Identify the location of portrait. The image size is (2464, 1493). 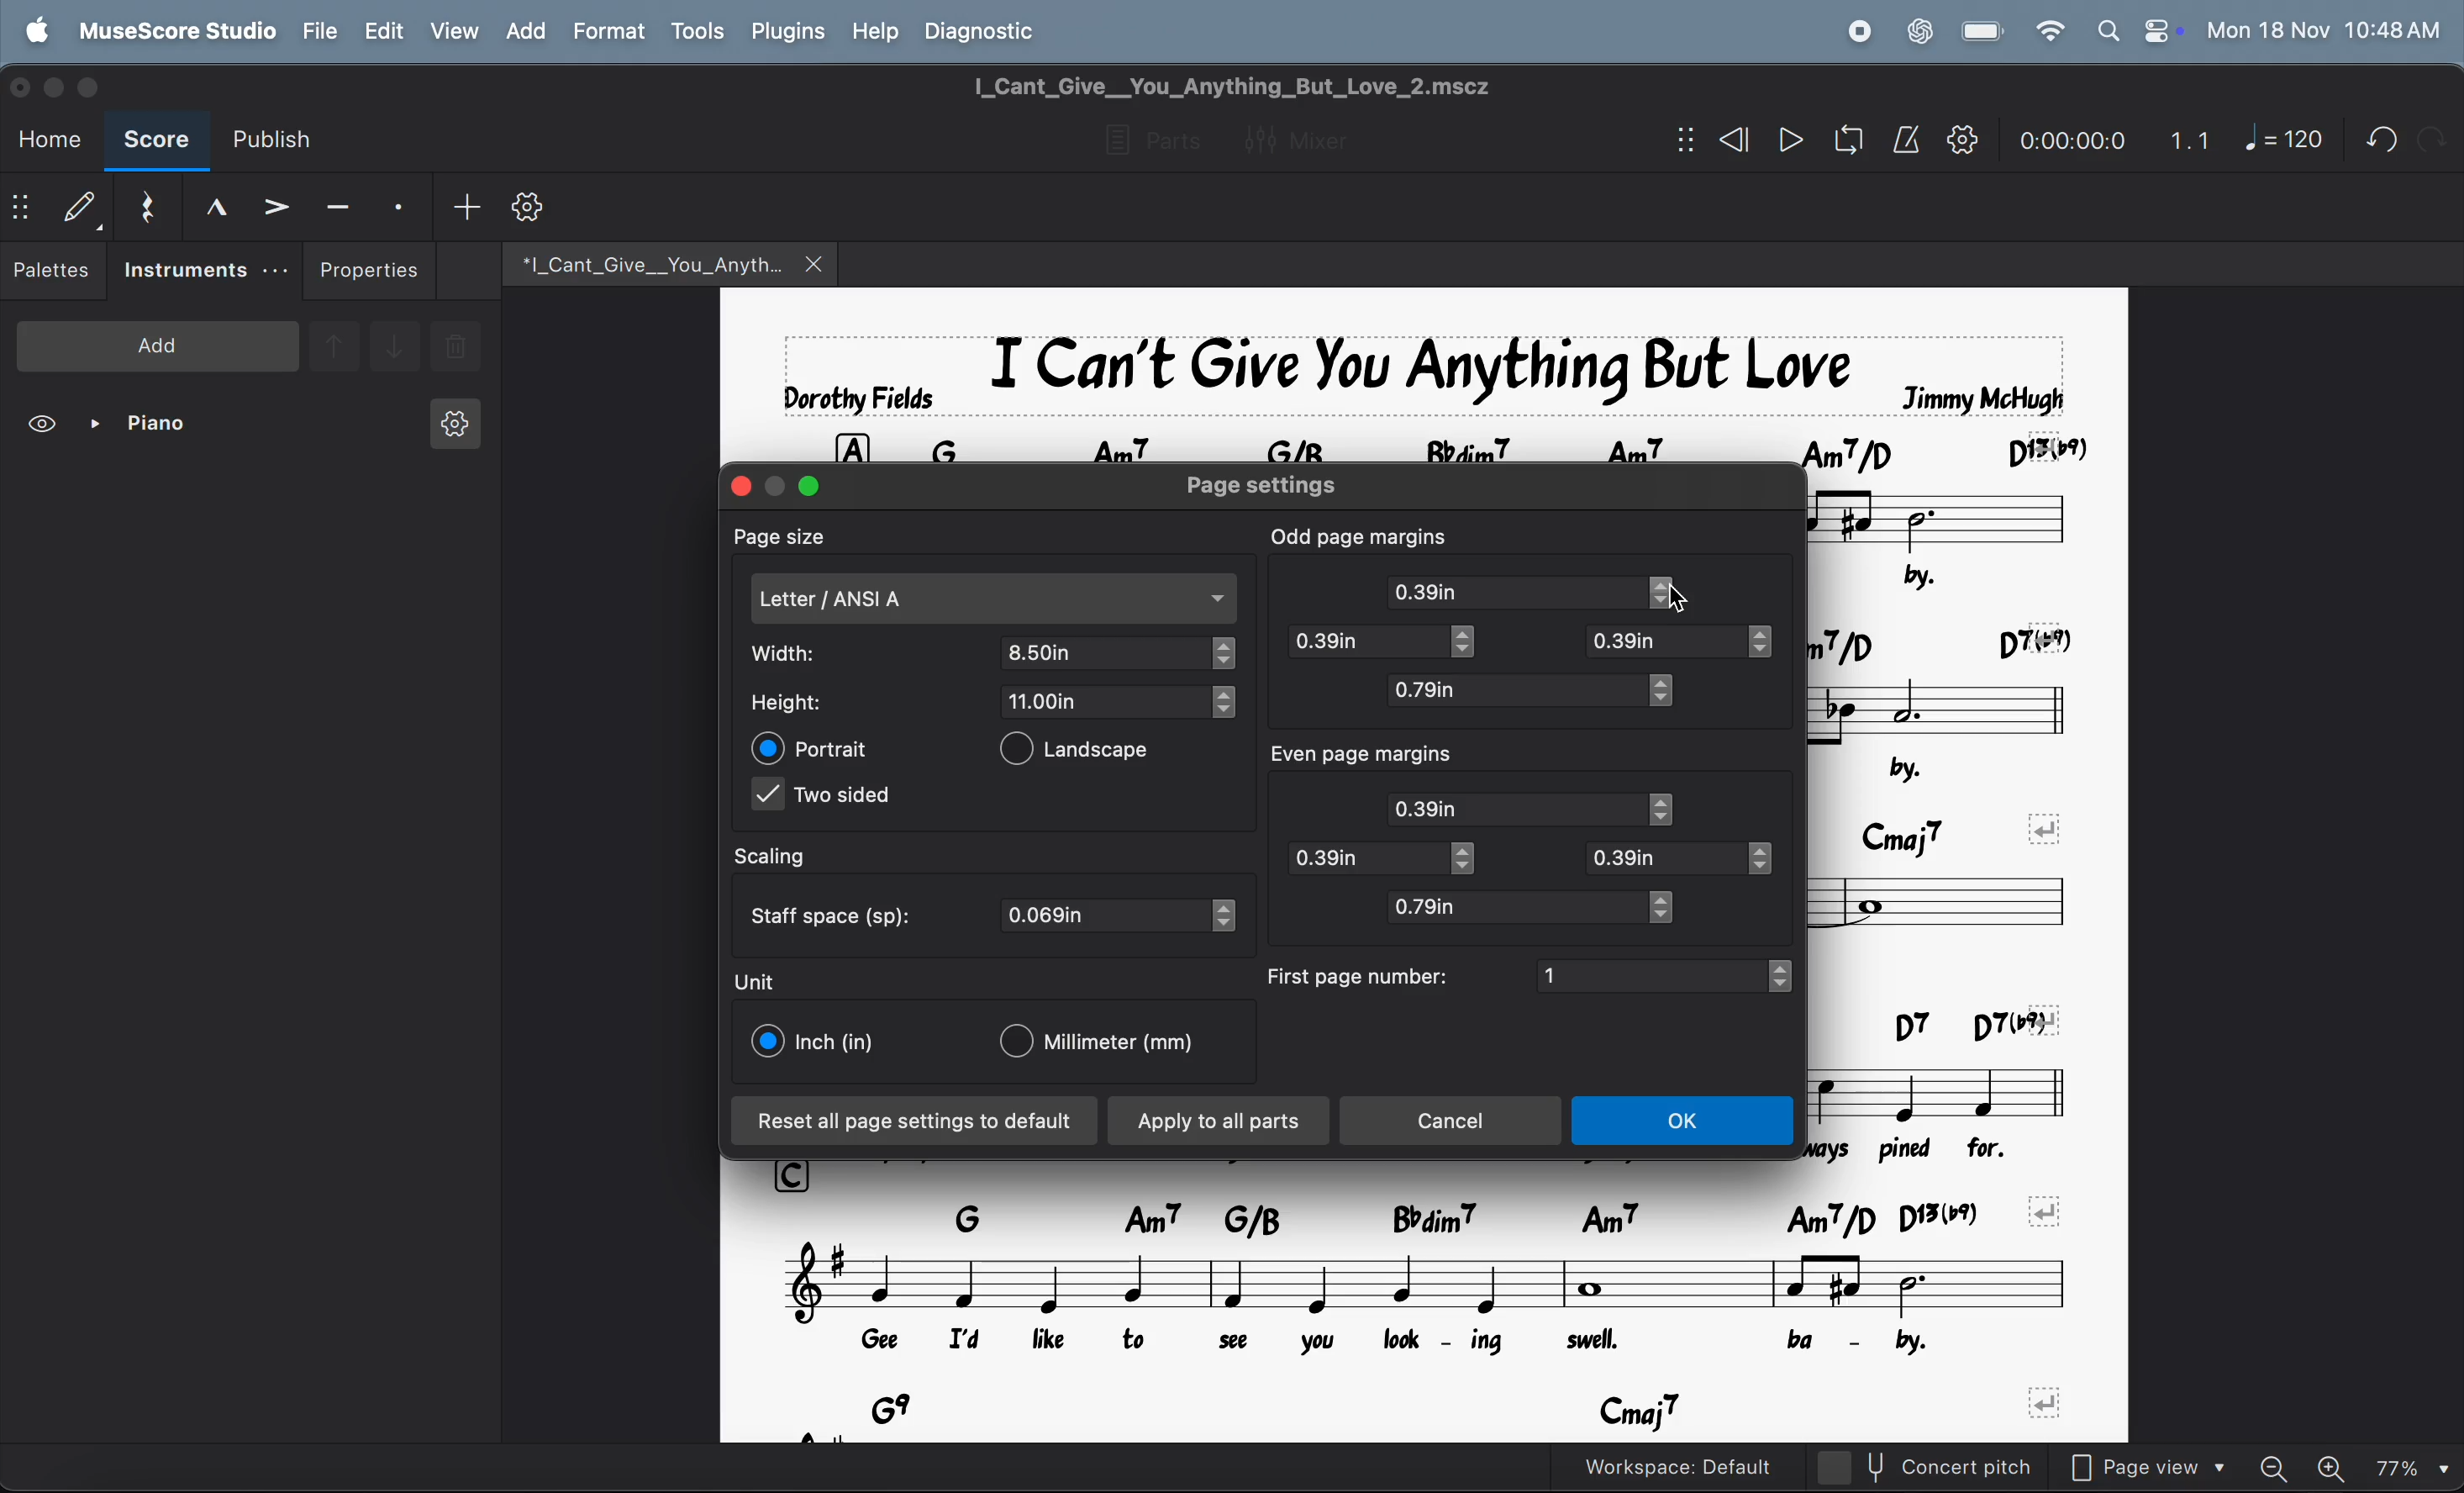
(814, 748).